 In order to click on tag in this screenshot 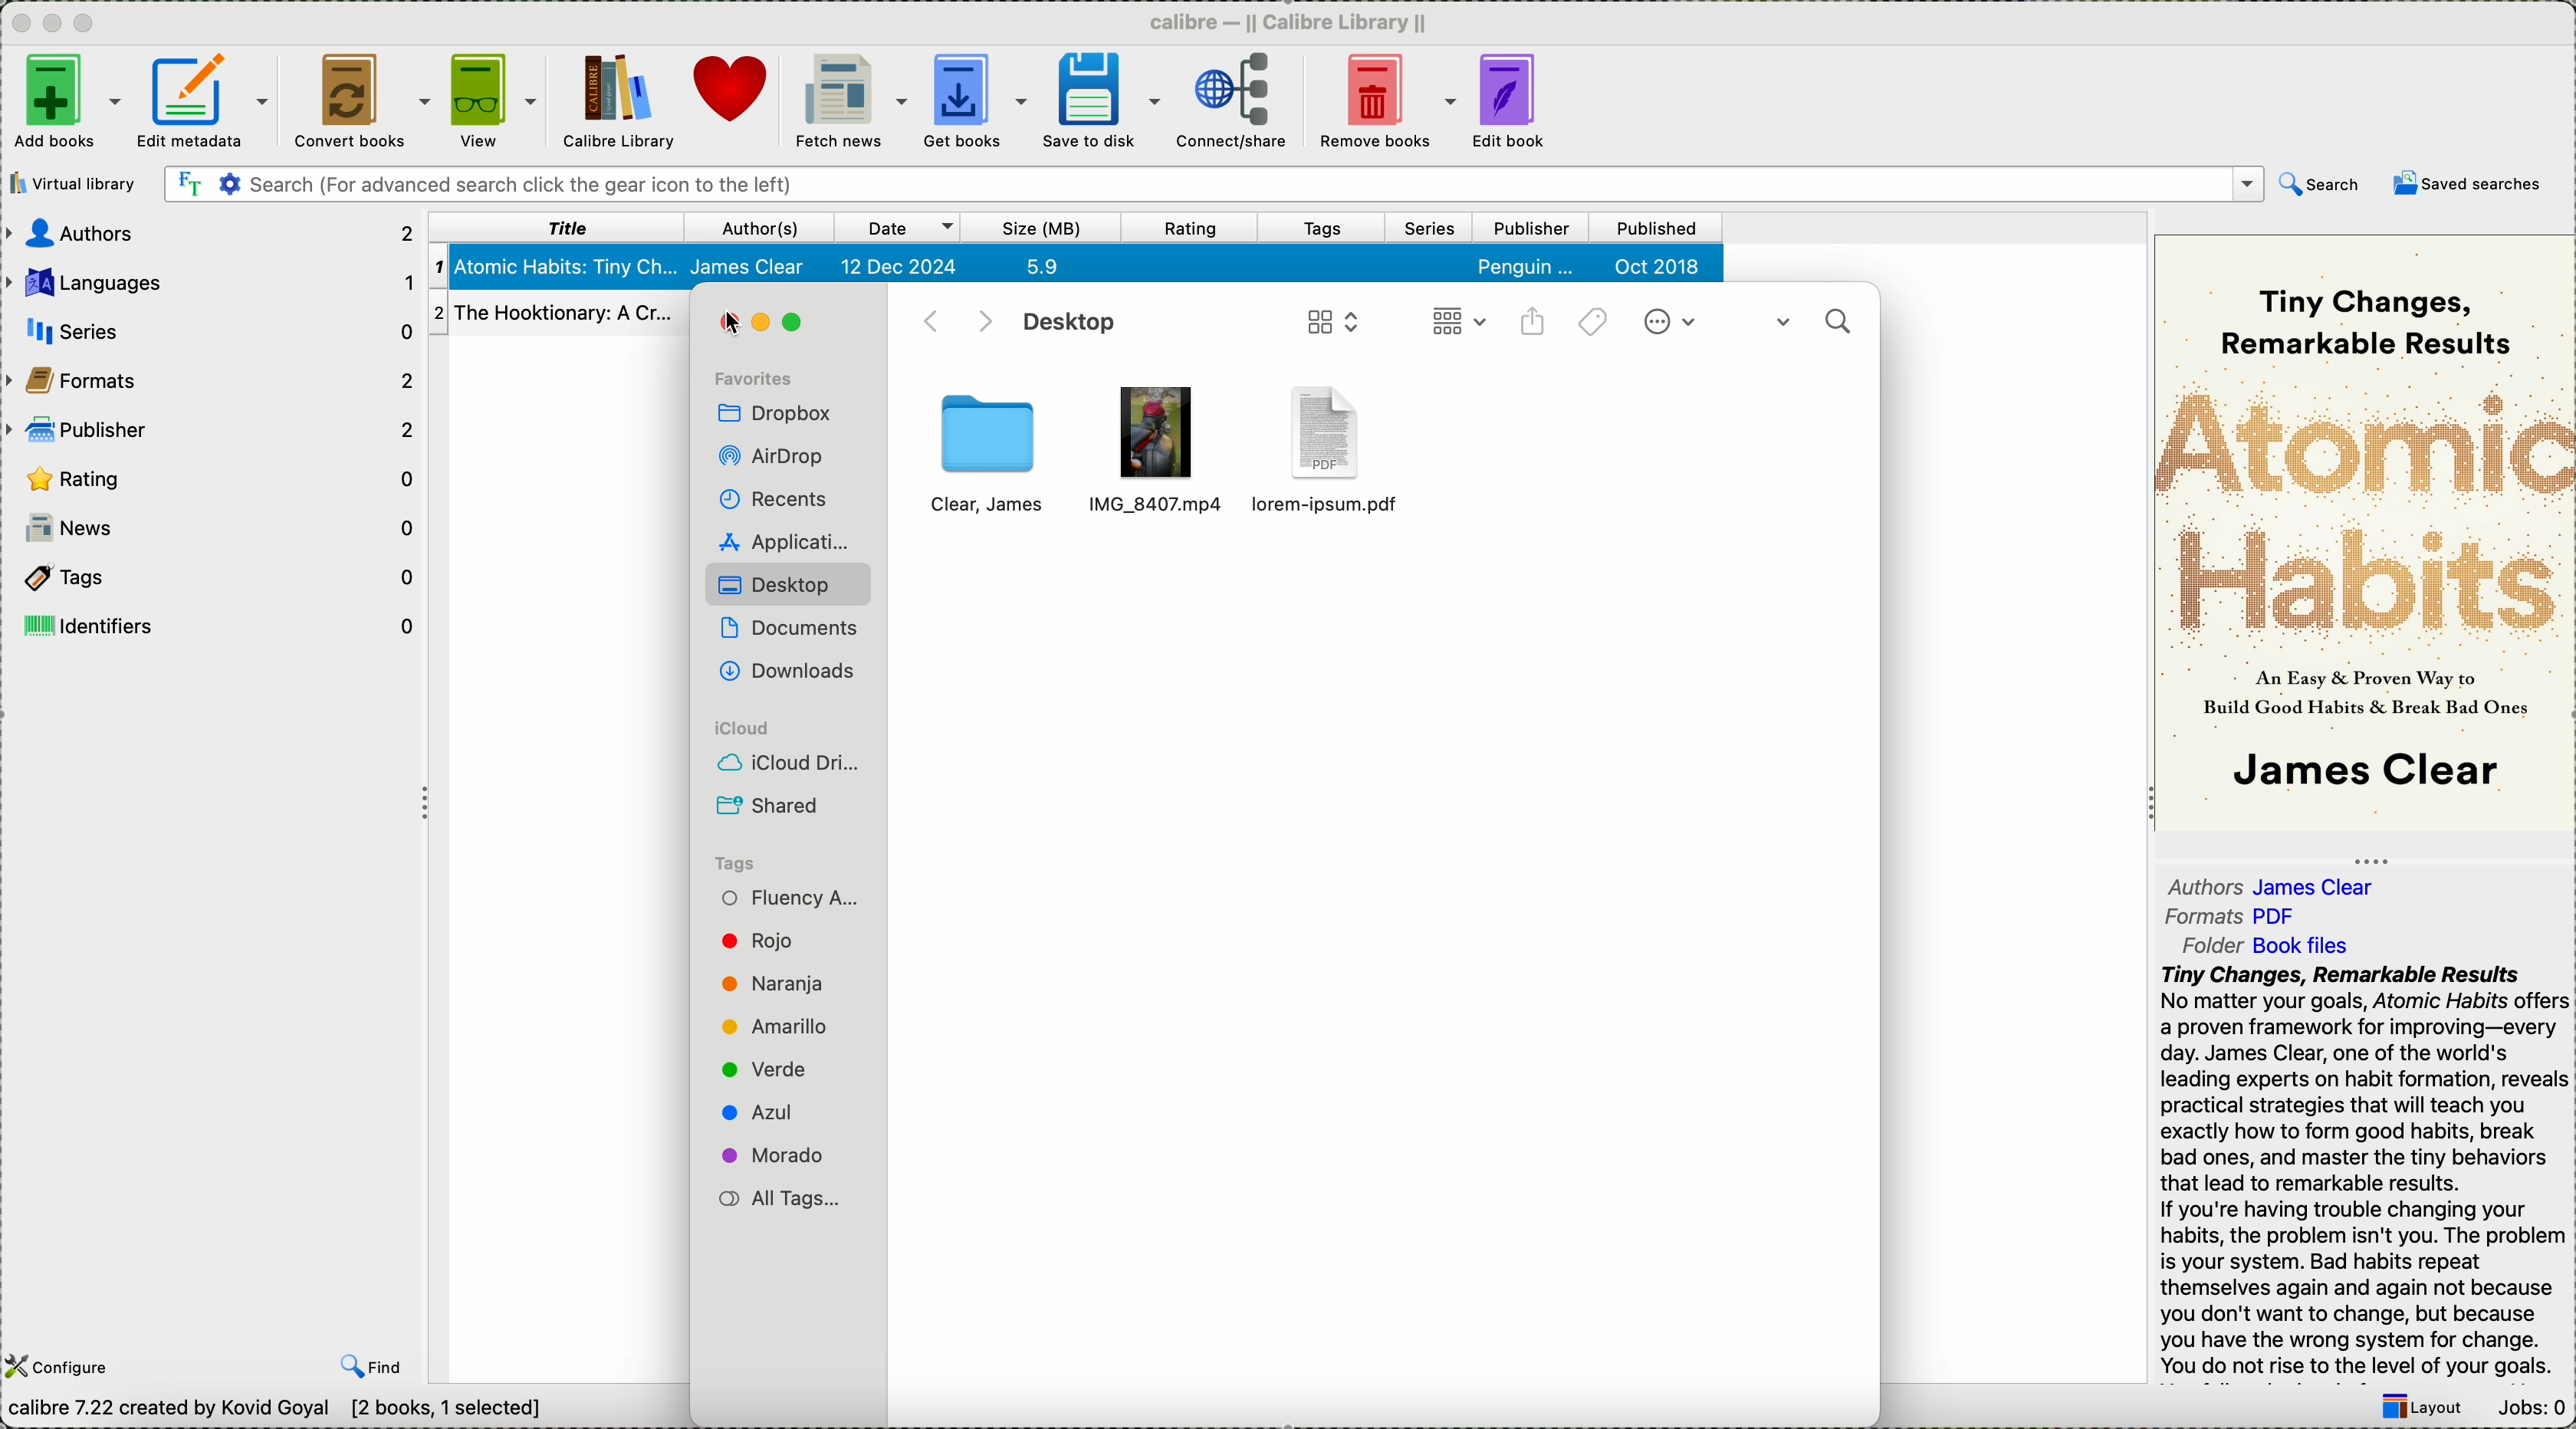, I will do `click(775, 1156)`.